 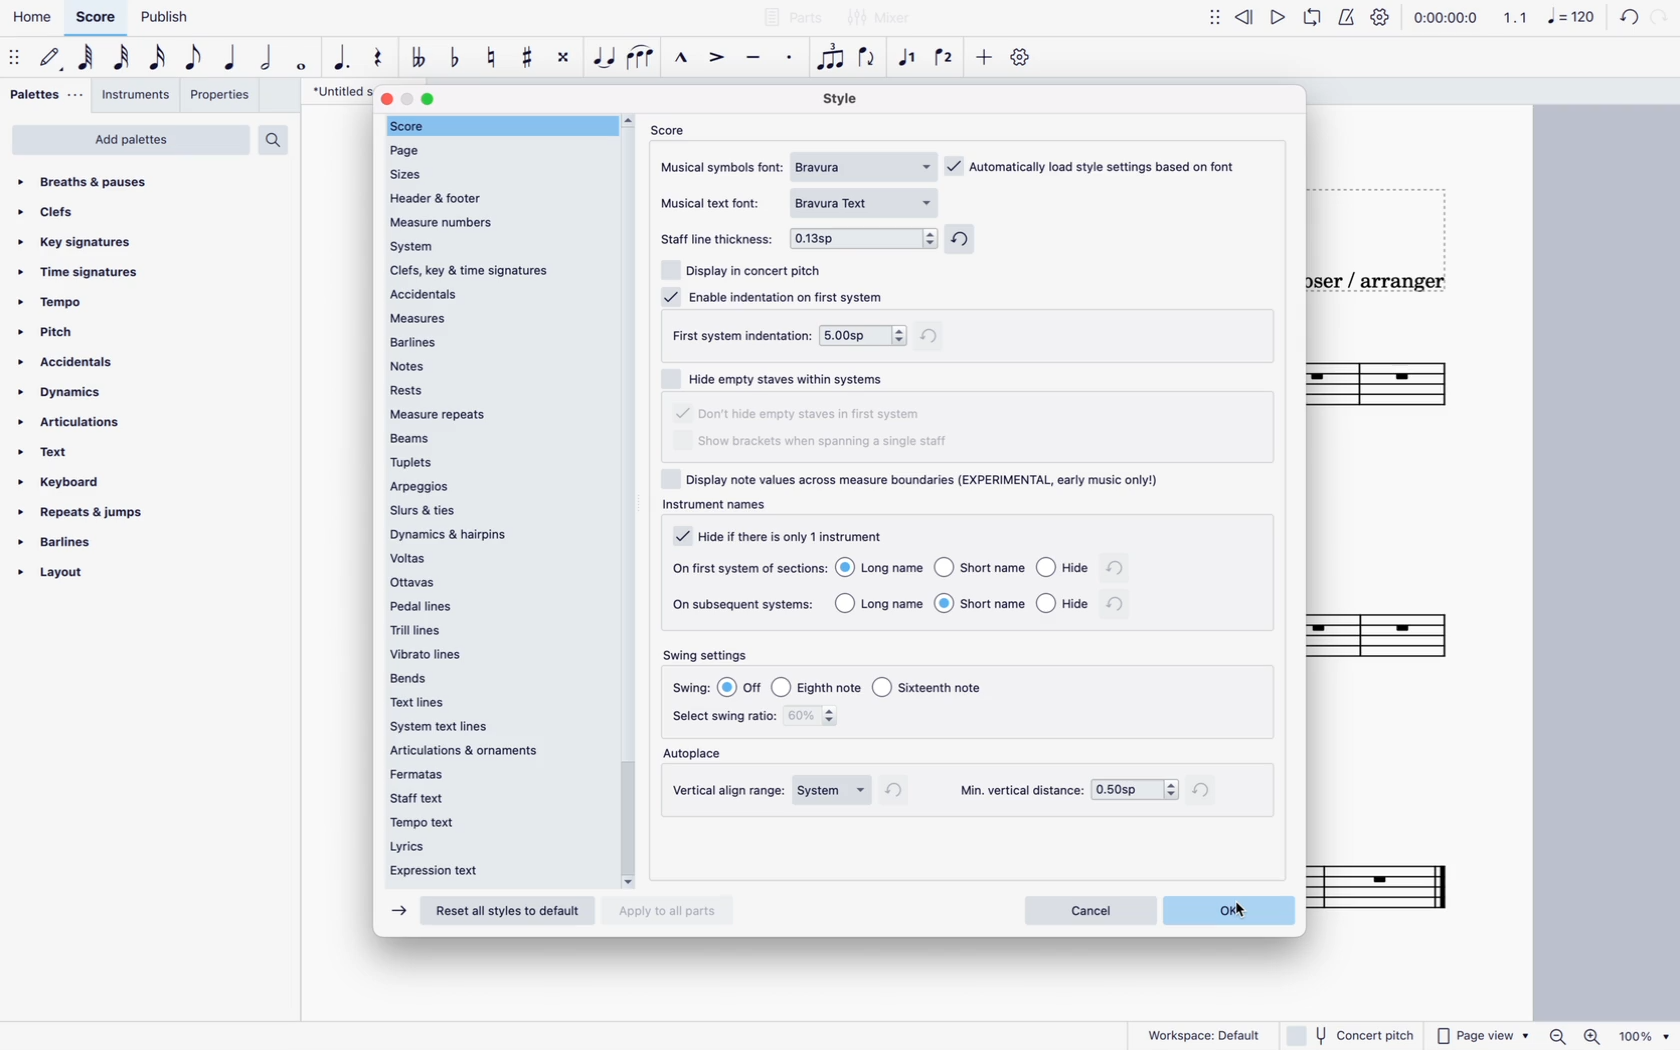 I want to click on 0:00:00:0, so click(x=1445, y=15).